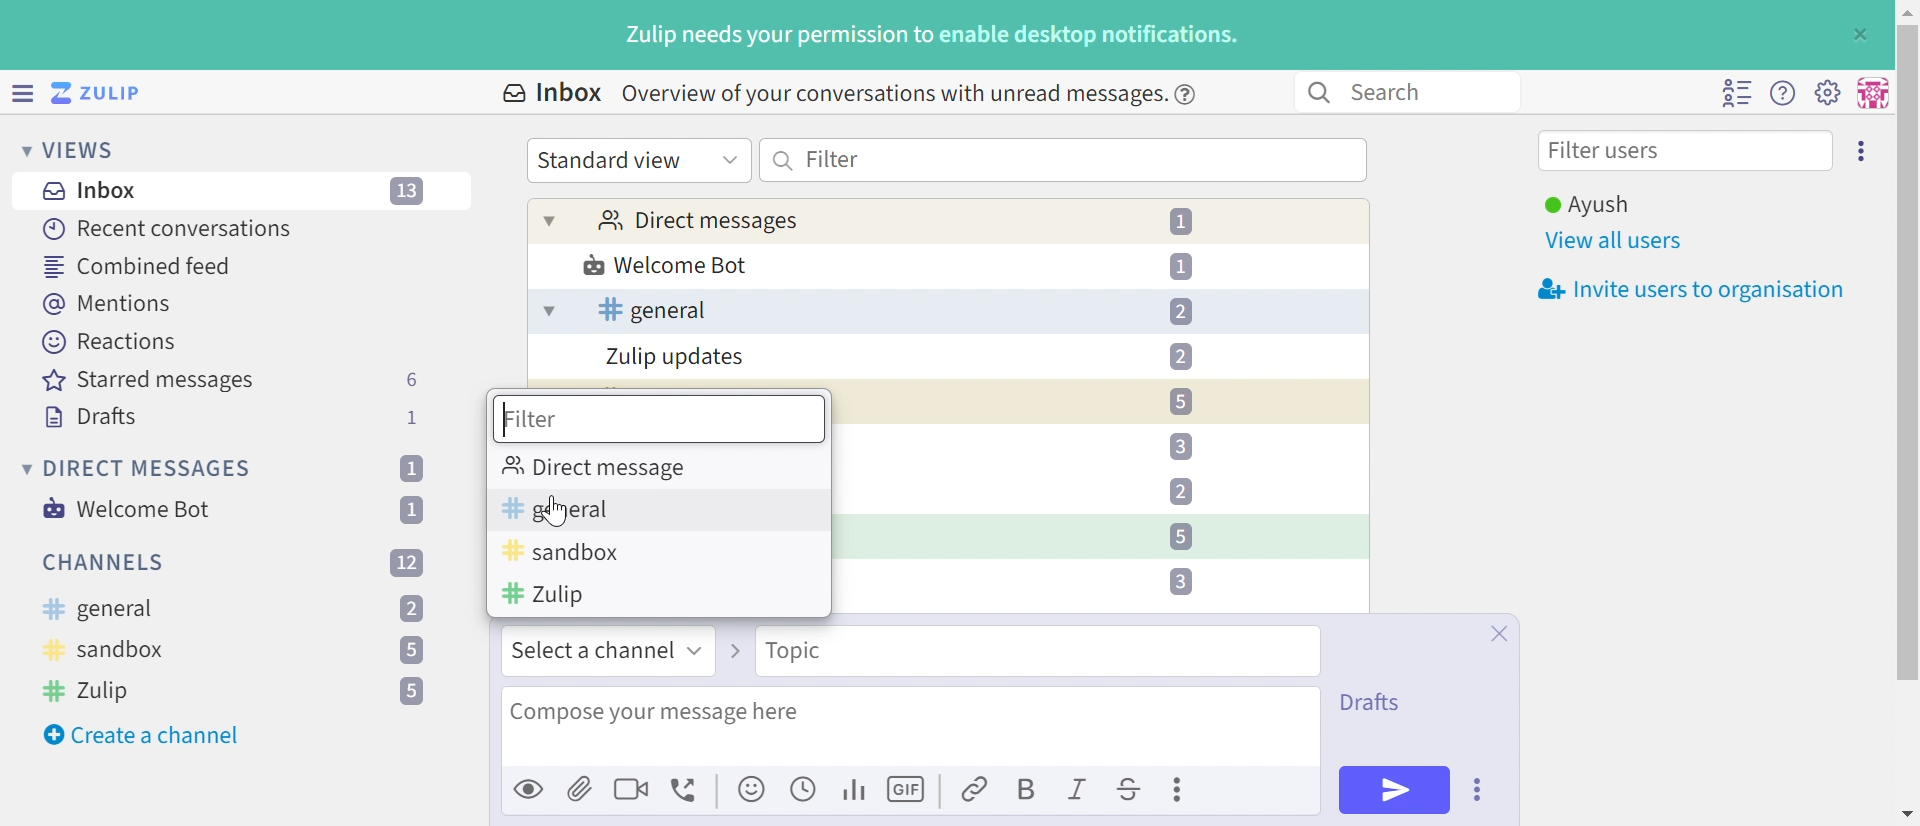 The width and height of the screenshot is (1920, 826). What do you see at coordinates (20, 149) in the screenshot?
I see `Drop Down` at bounding box center [20, 149].